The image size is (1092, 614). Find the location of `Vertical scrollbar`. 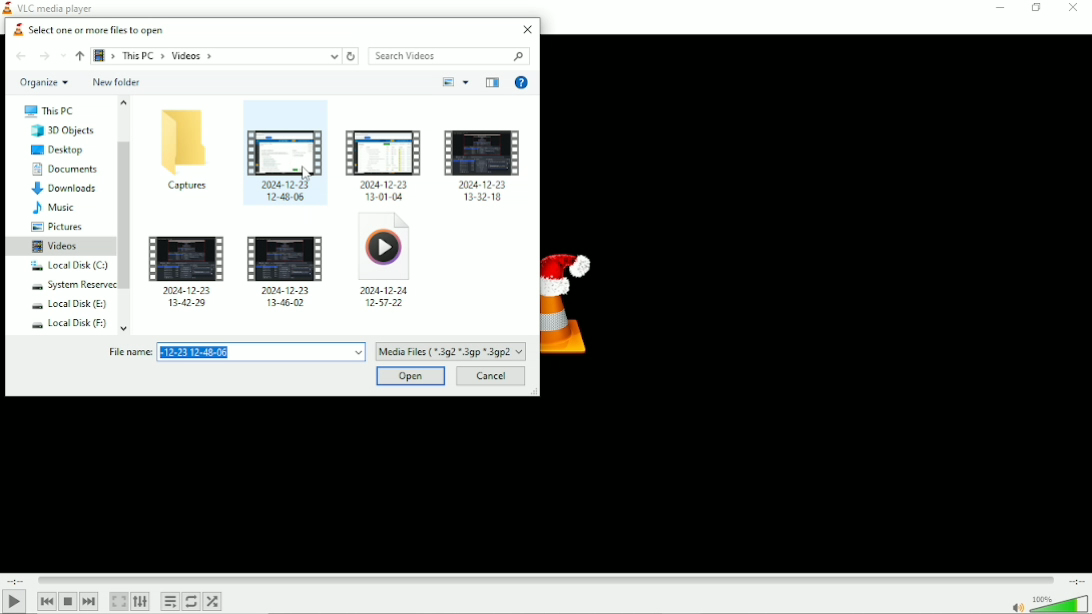

Vertical scrollbar is located at coordinates (126, 213).